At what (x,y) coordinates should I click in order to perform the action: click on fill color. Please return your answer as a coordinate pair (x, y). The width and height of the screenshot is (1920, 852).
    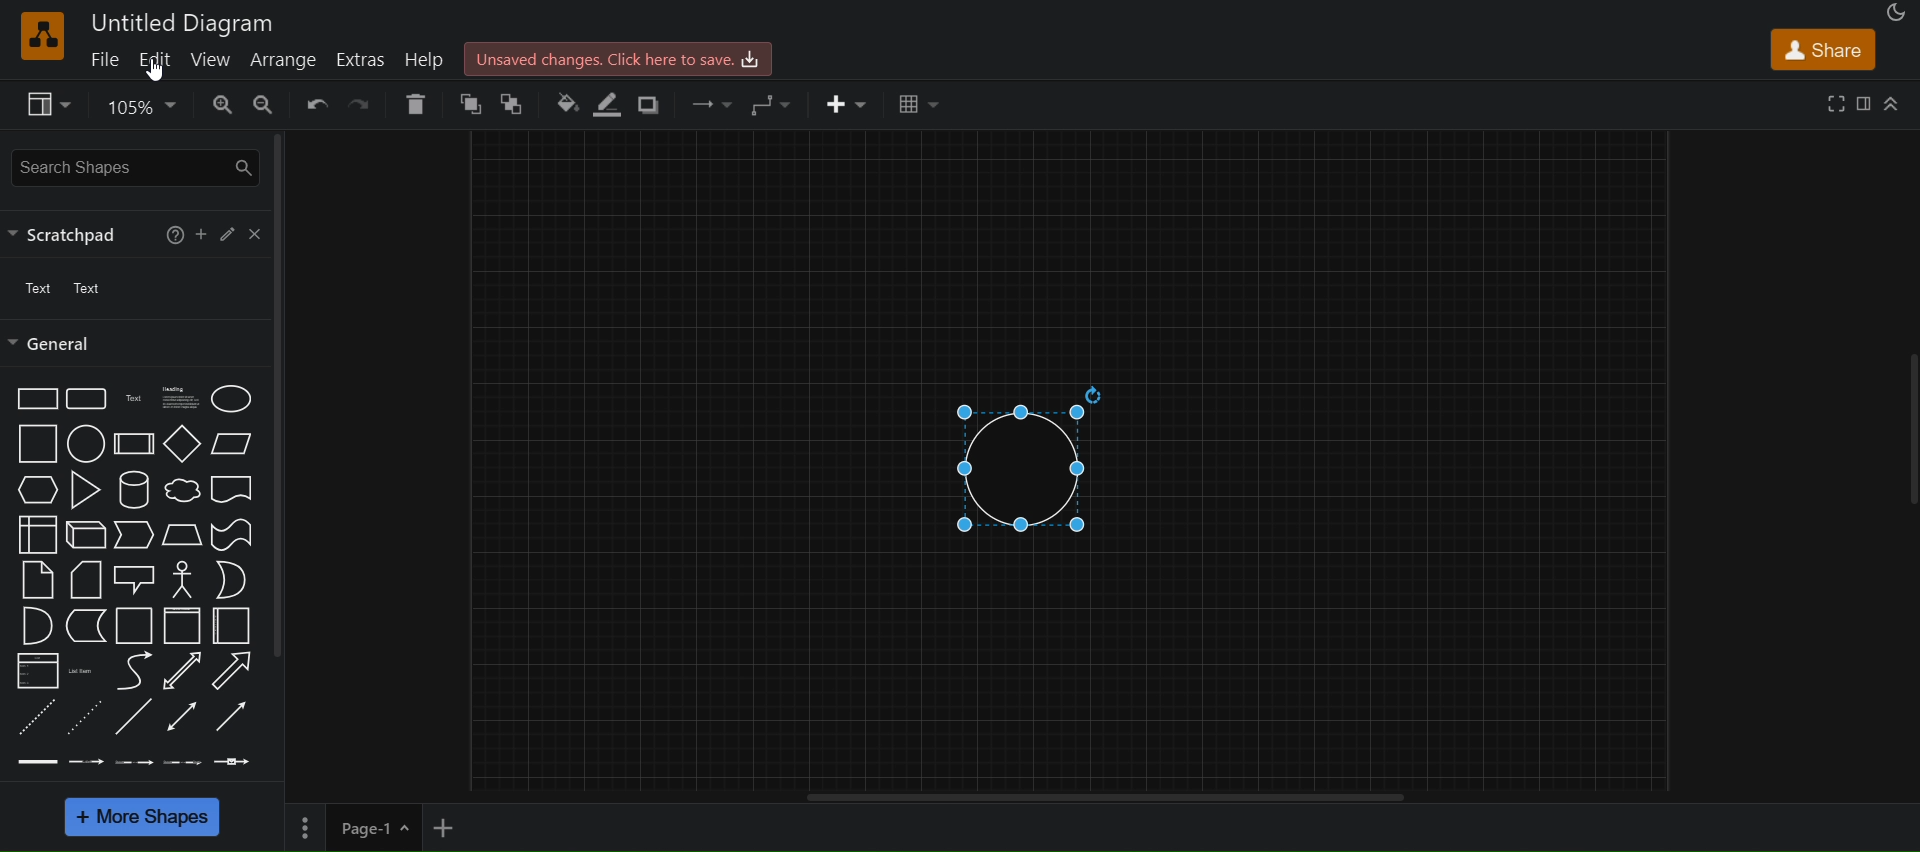
    Looking at the image, I should click on (566, 107).